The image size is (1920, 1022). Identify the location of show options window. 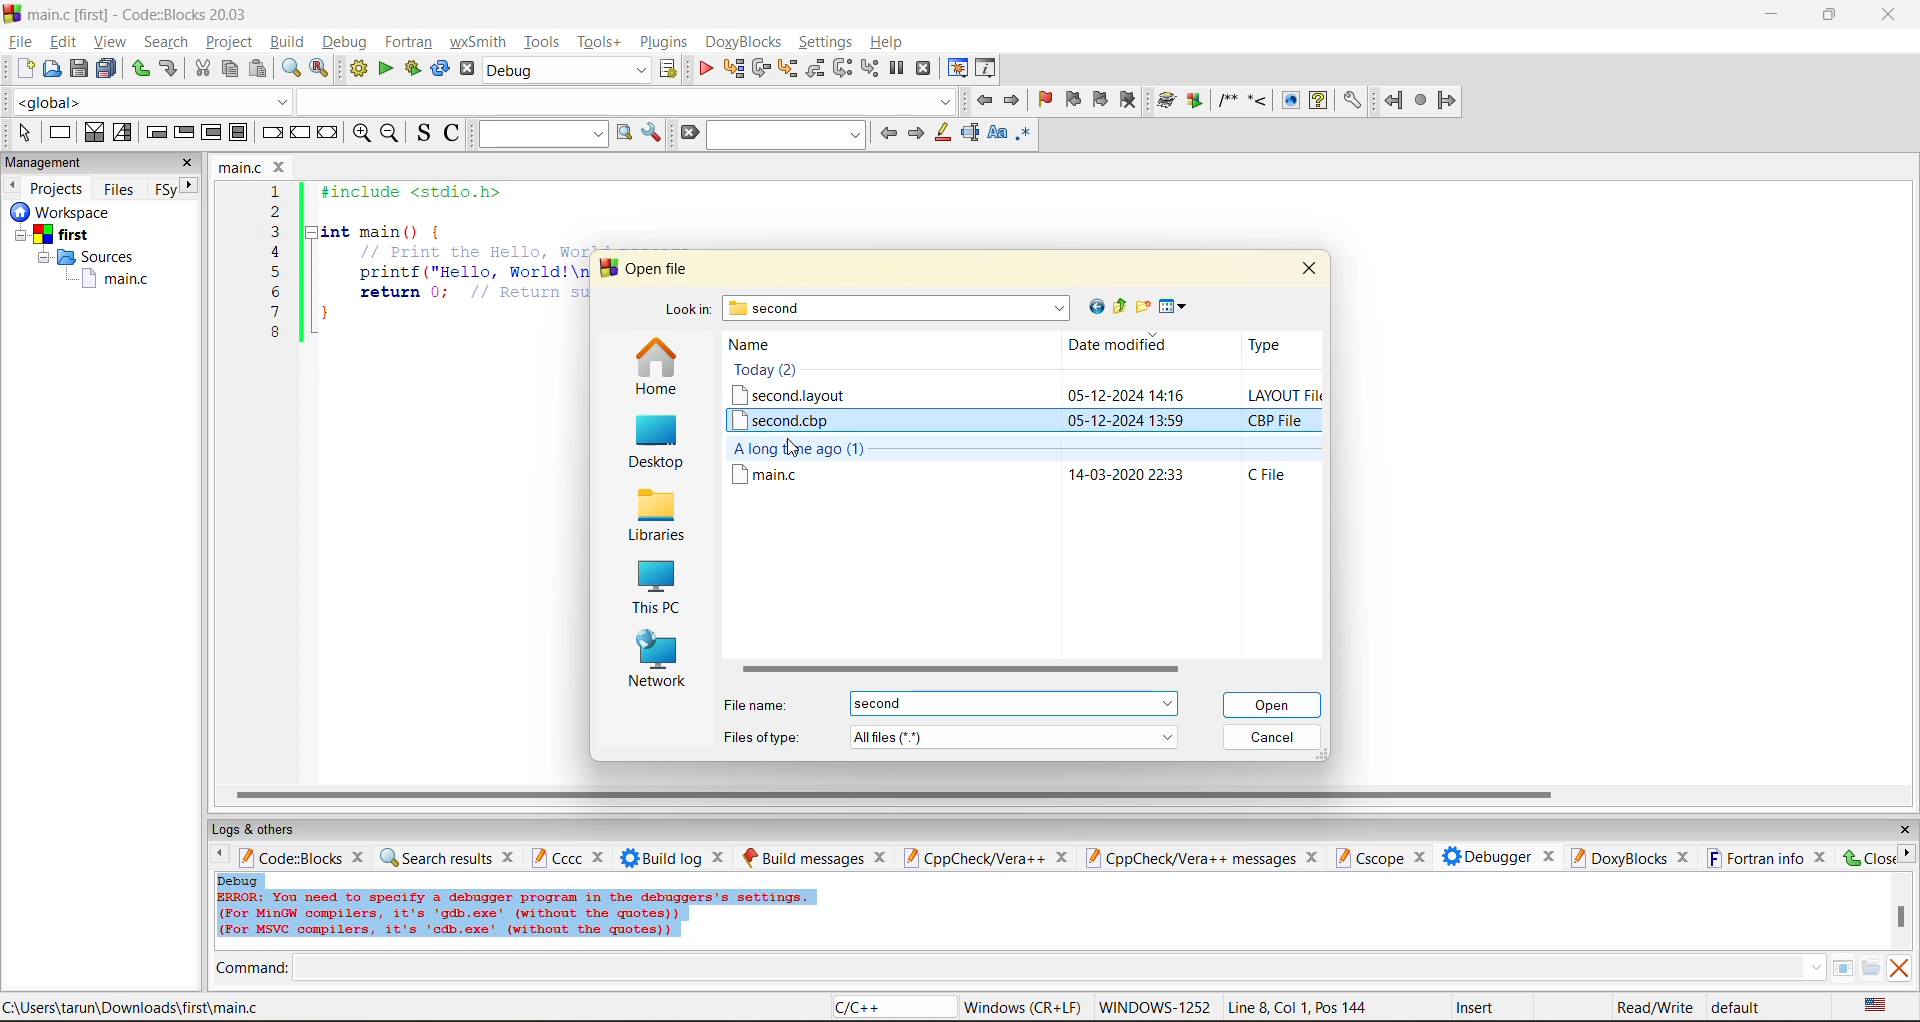
(652, 133).